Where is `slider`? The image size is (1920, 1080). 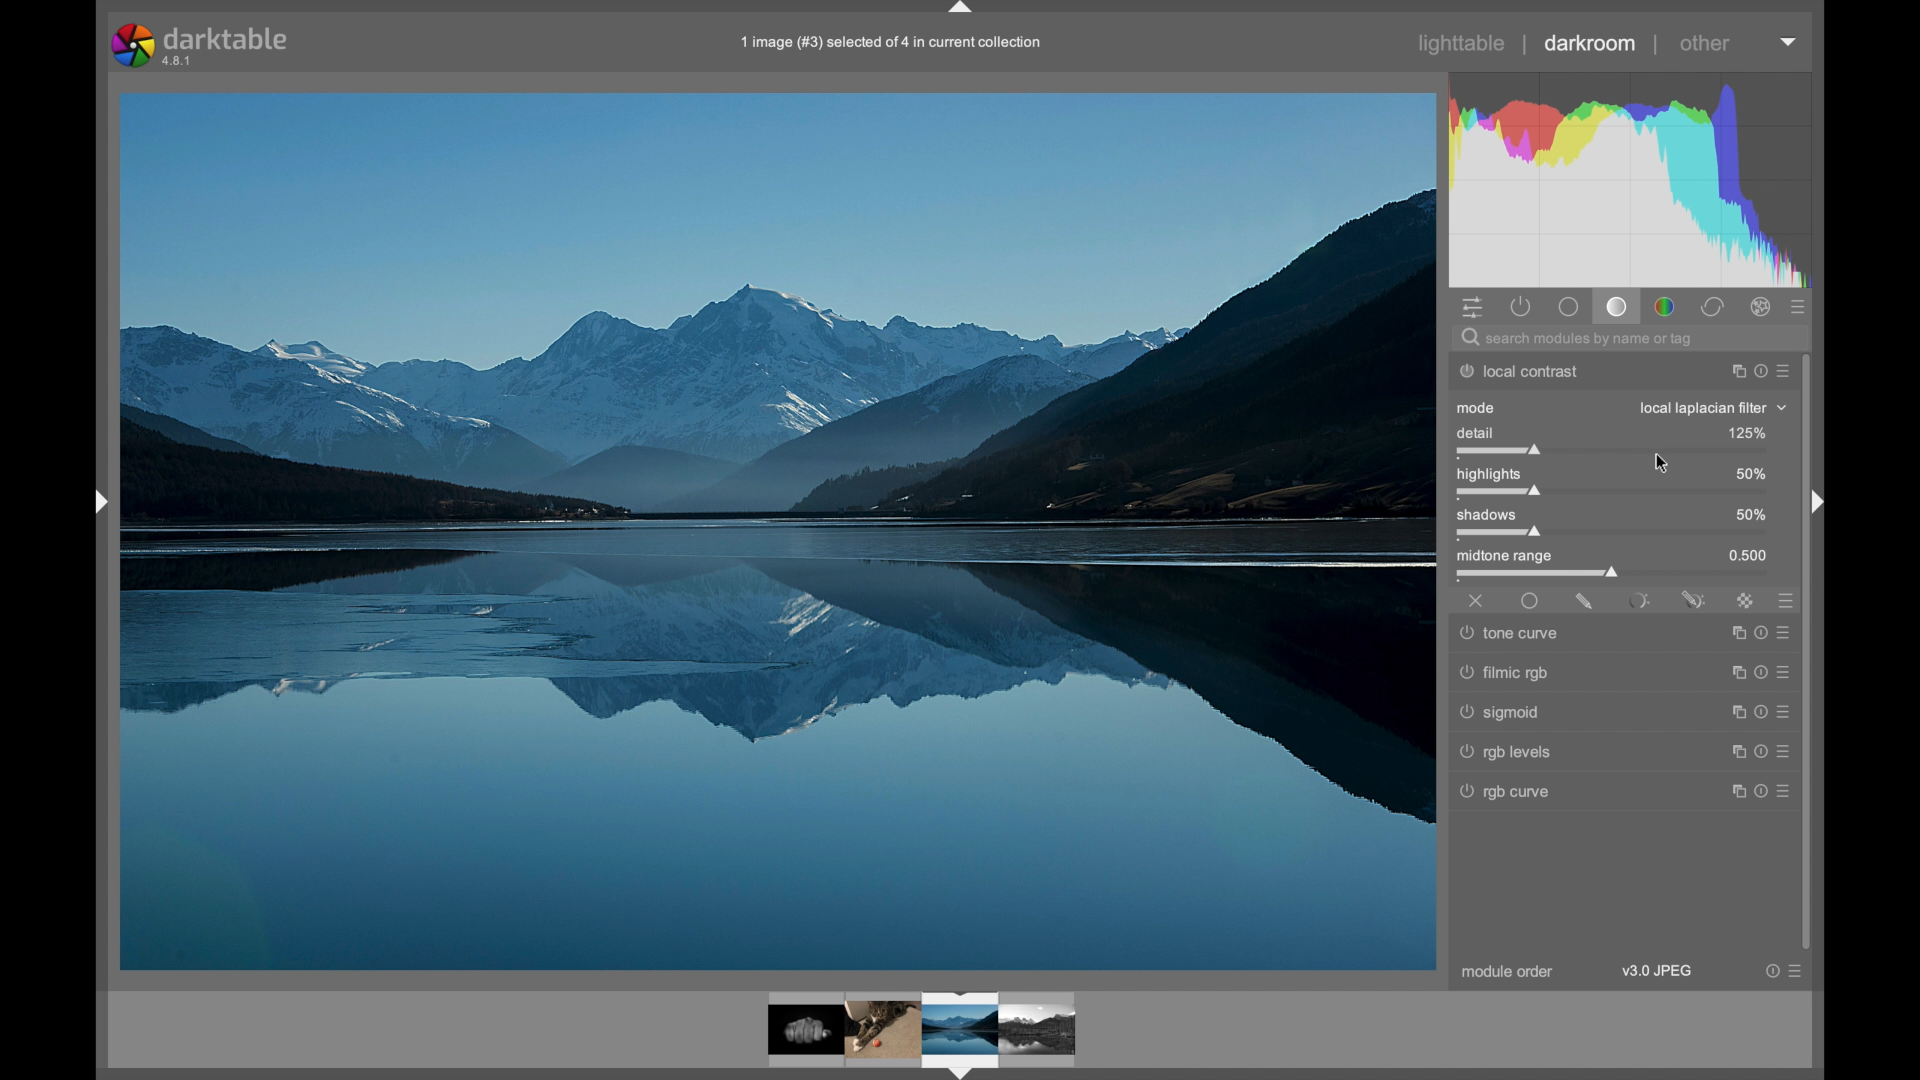
slider is located at coordinates (1499, 532).